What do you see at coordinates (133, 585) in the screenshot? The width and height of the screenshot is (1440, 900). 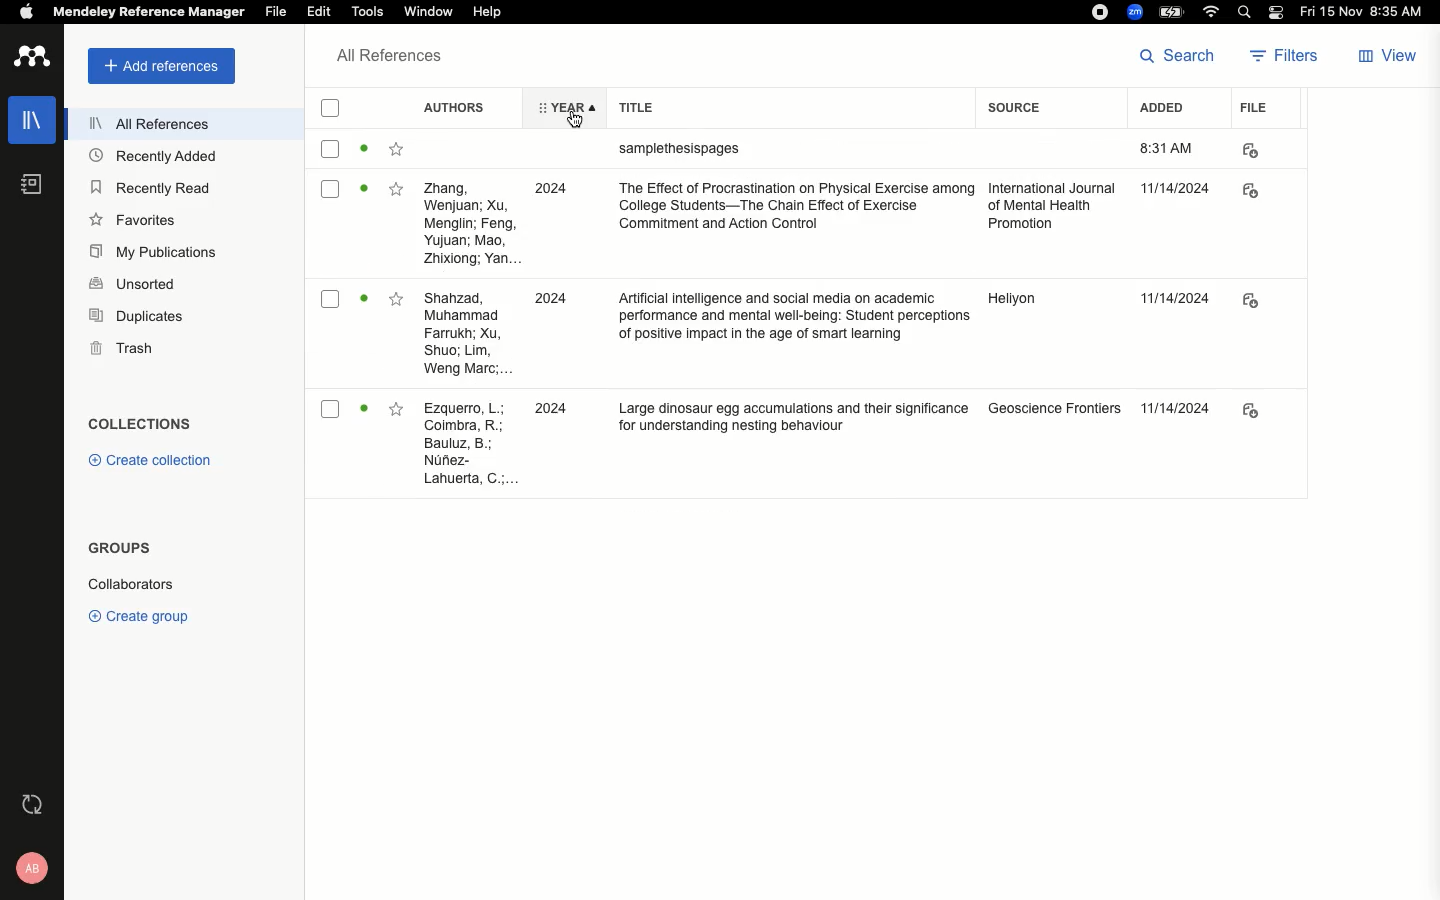 I see `Collaborators` at bounding box center [133, 585].